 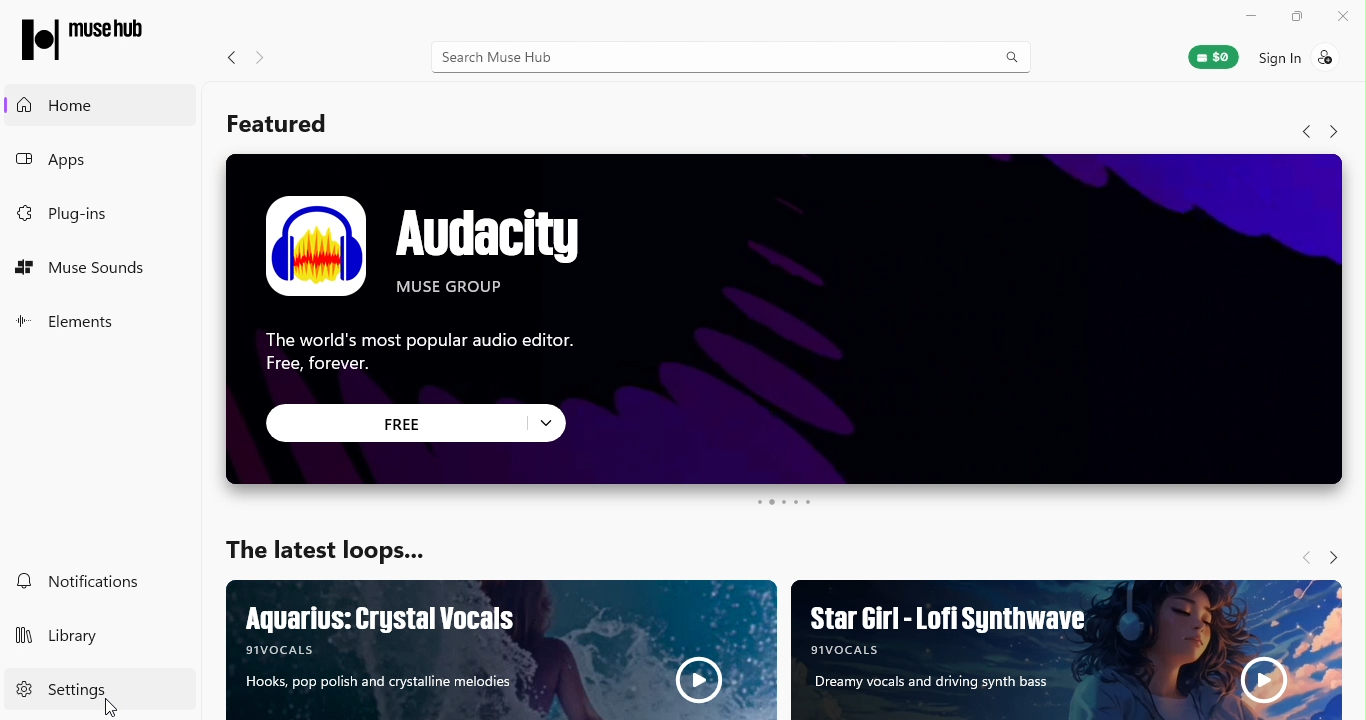 What do you see at coordinates (1297, 19) in the screenshot?
I see `Maximize` at bounding box center [1297, 19].